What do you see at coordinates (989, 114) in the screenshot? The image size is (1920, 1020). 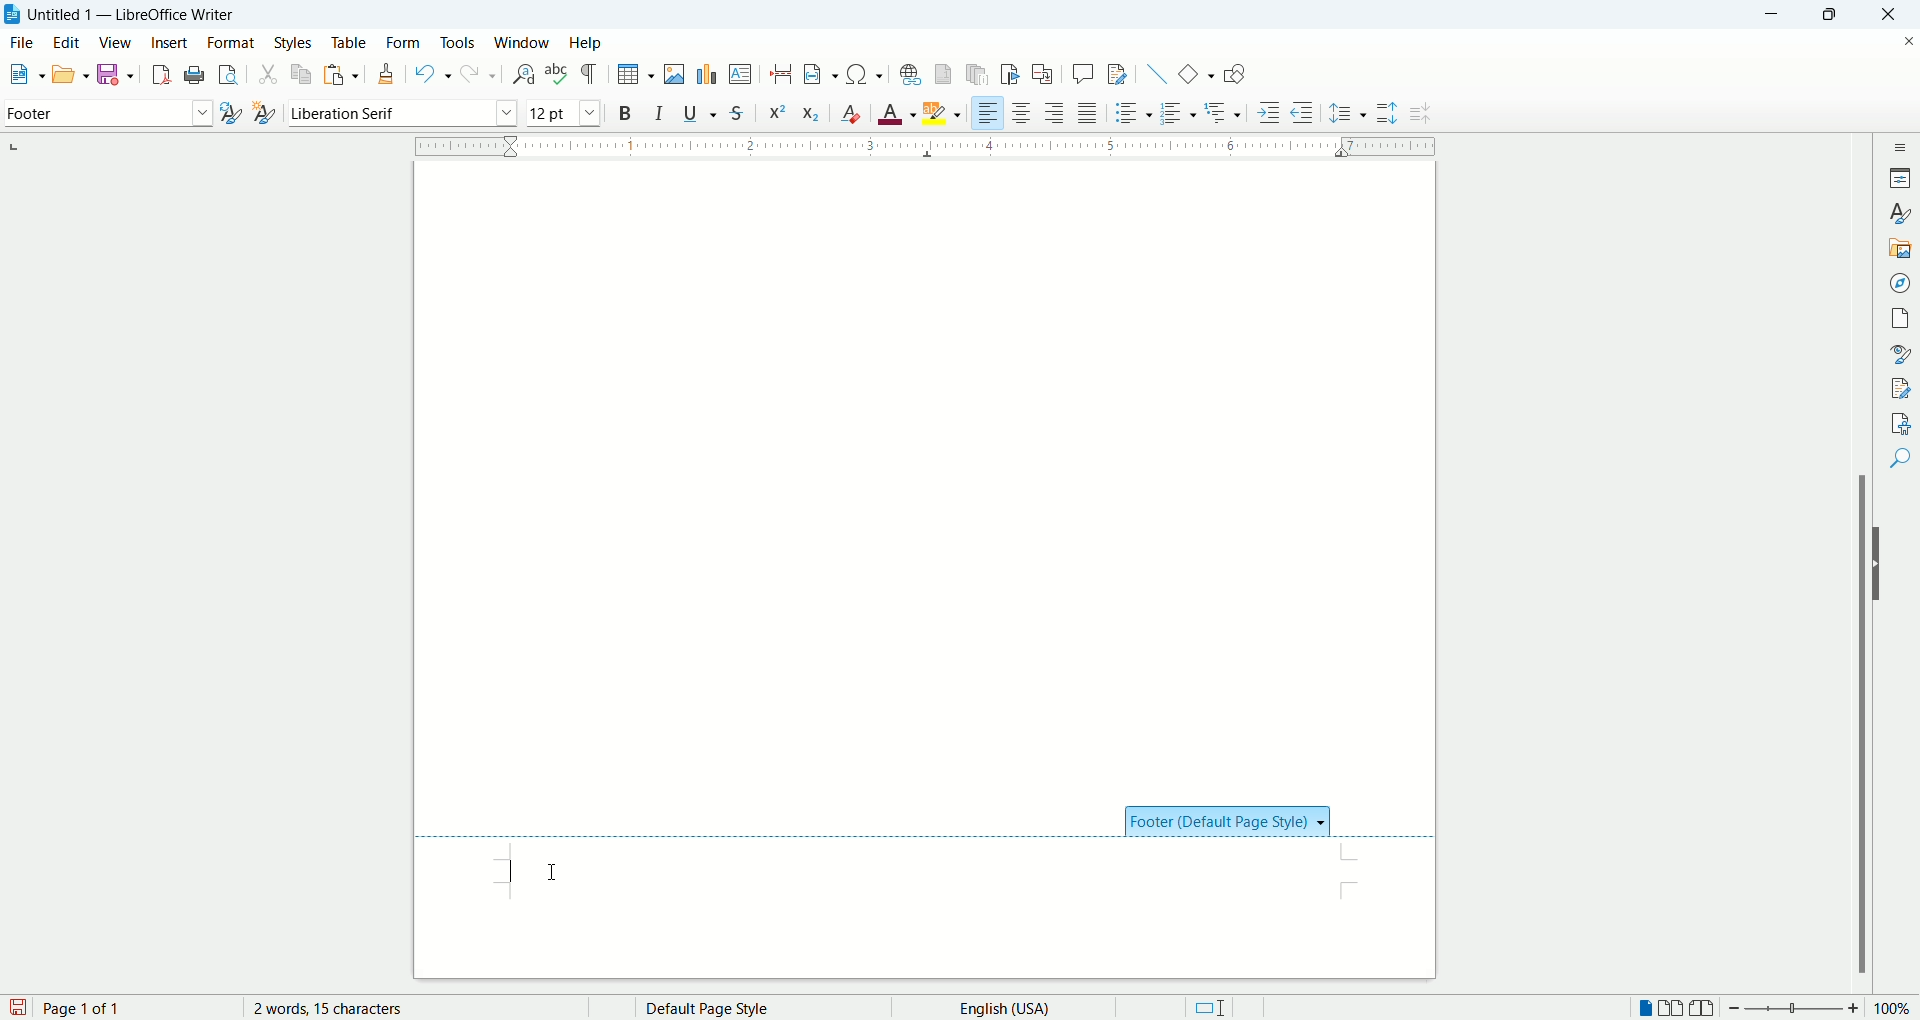 I see `align left` at bounding box center [989, 114].